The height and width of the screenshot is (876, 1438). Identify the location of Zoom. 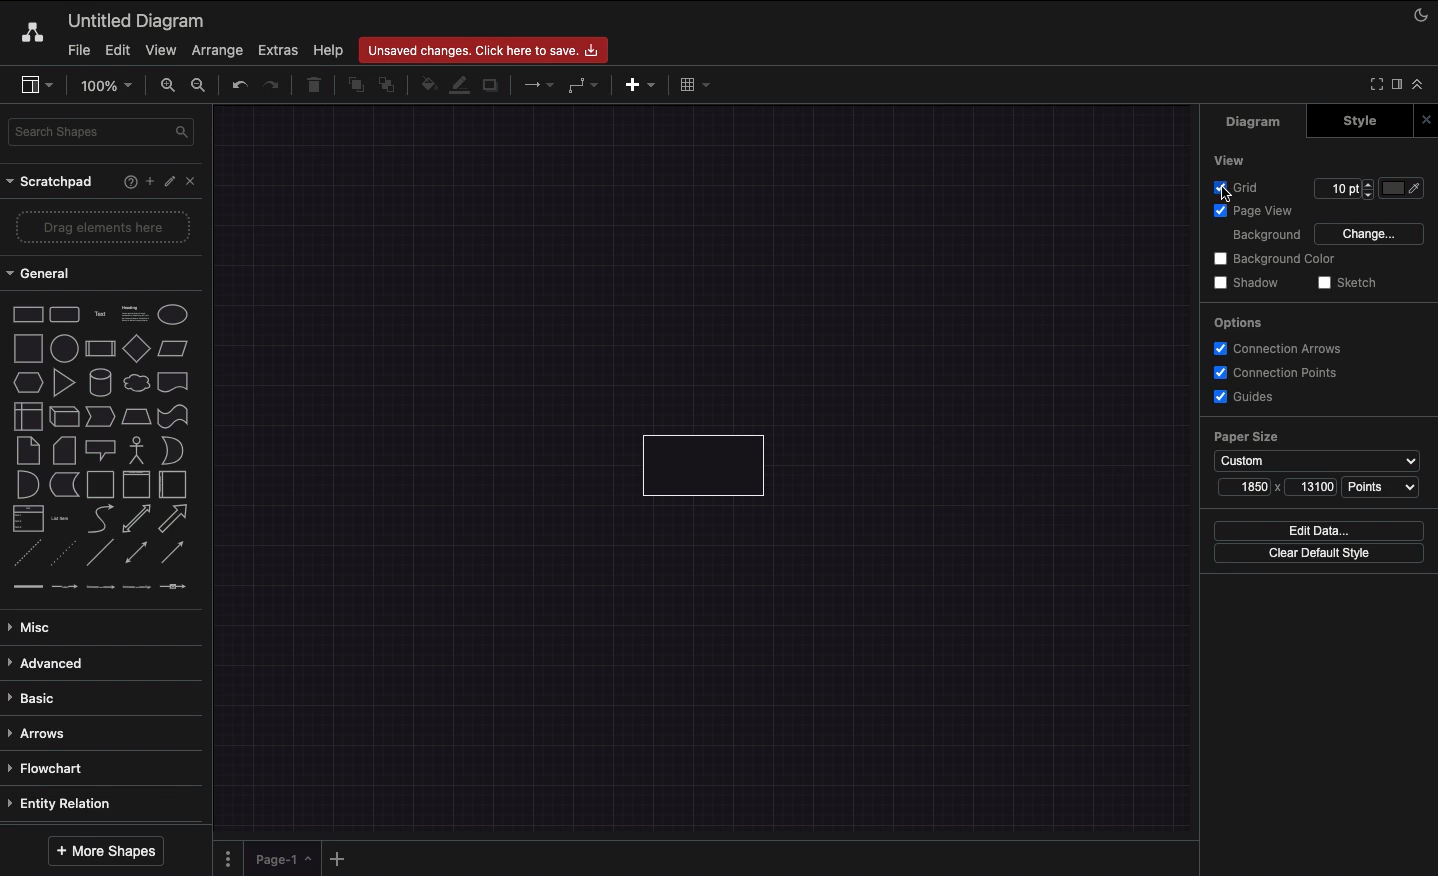
(108, 88).